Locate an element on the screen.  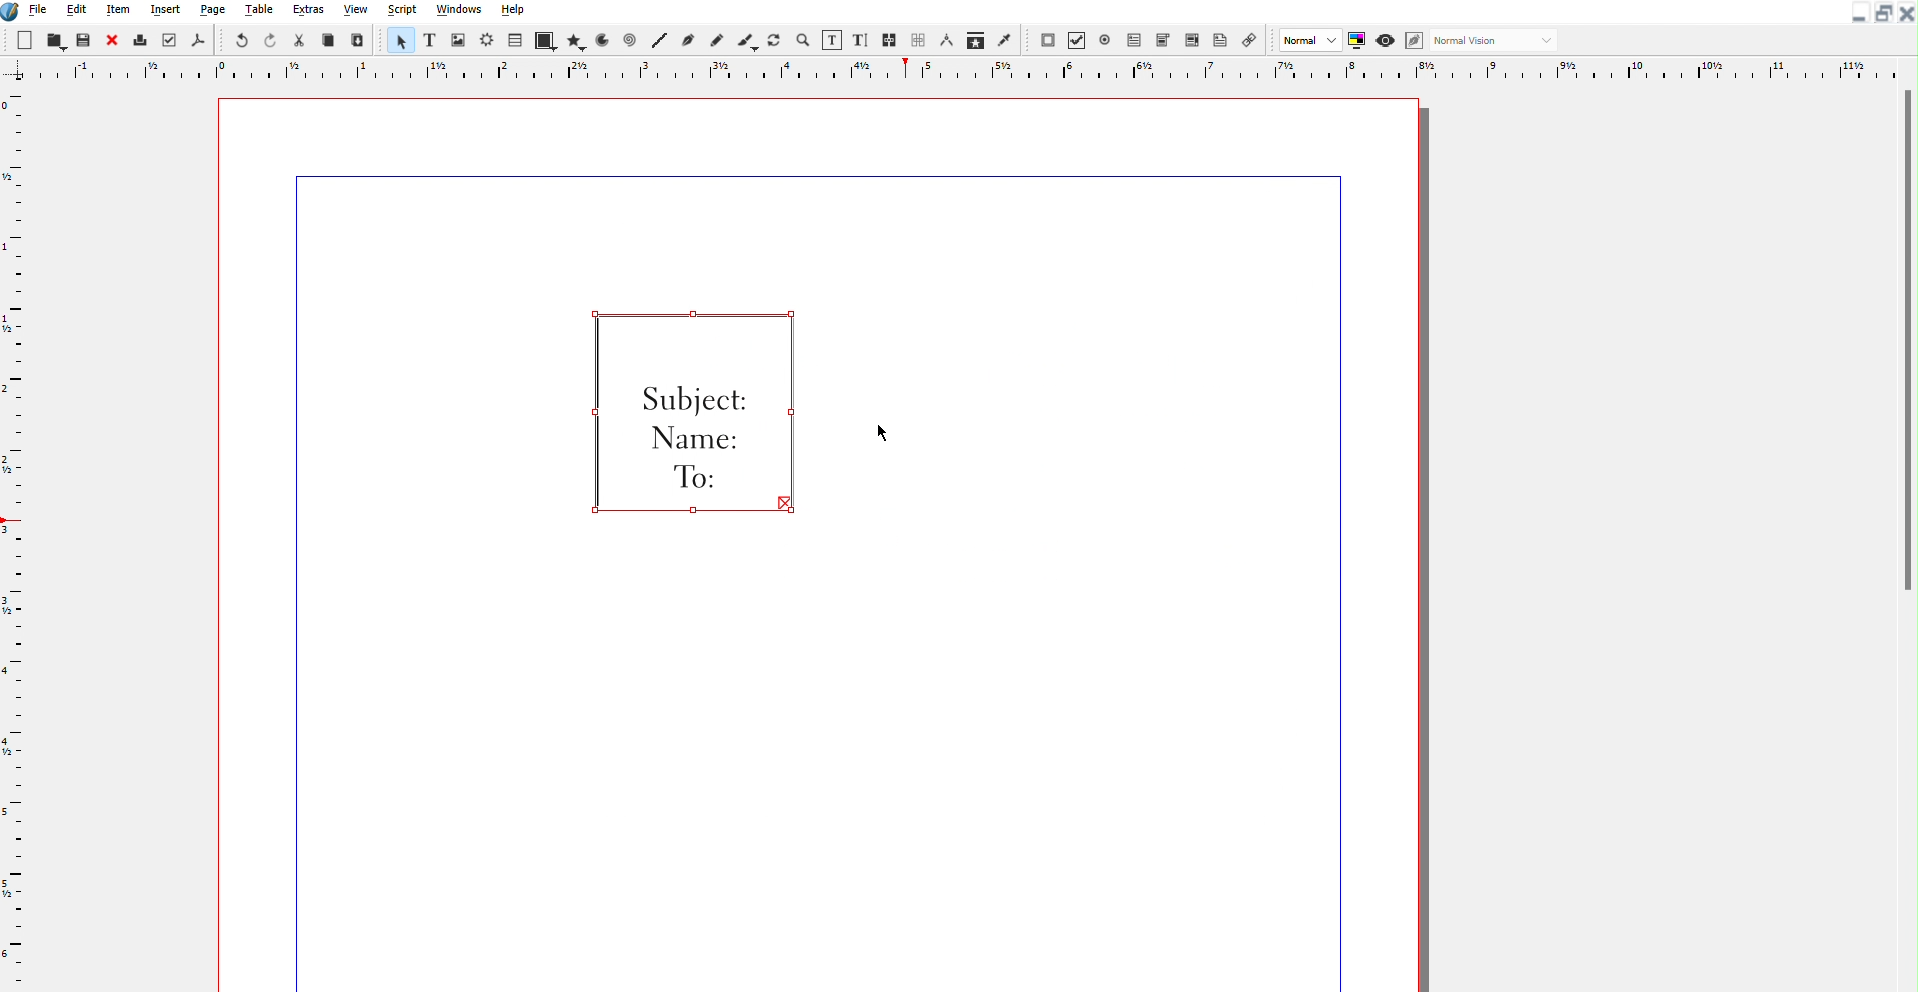
Normal Vision is located at coordinates (1495, 41).